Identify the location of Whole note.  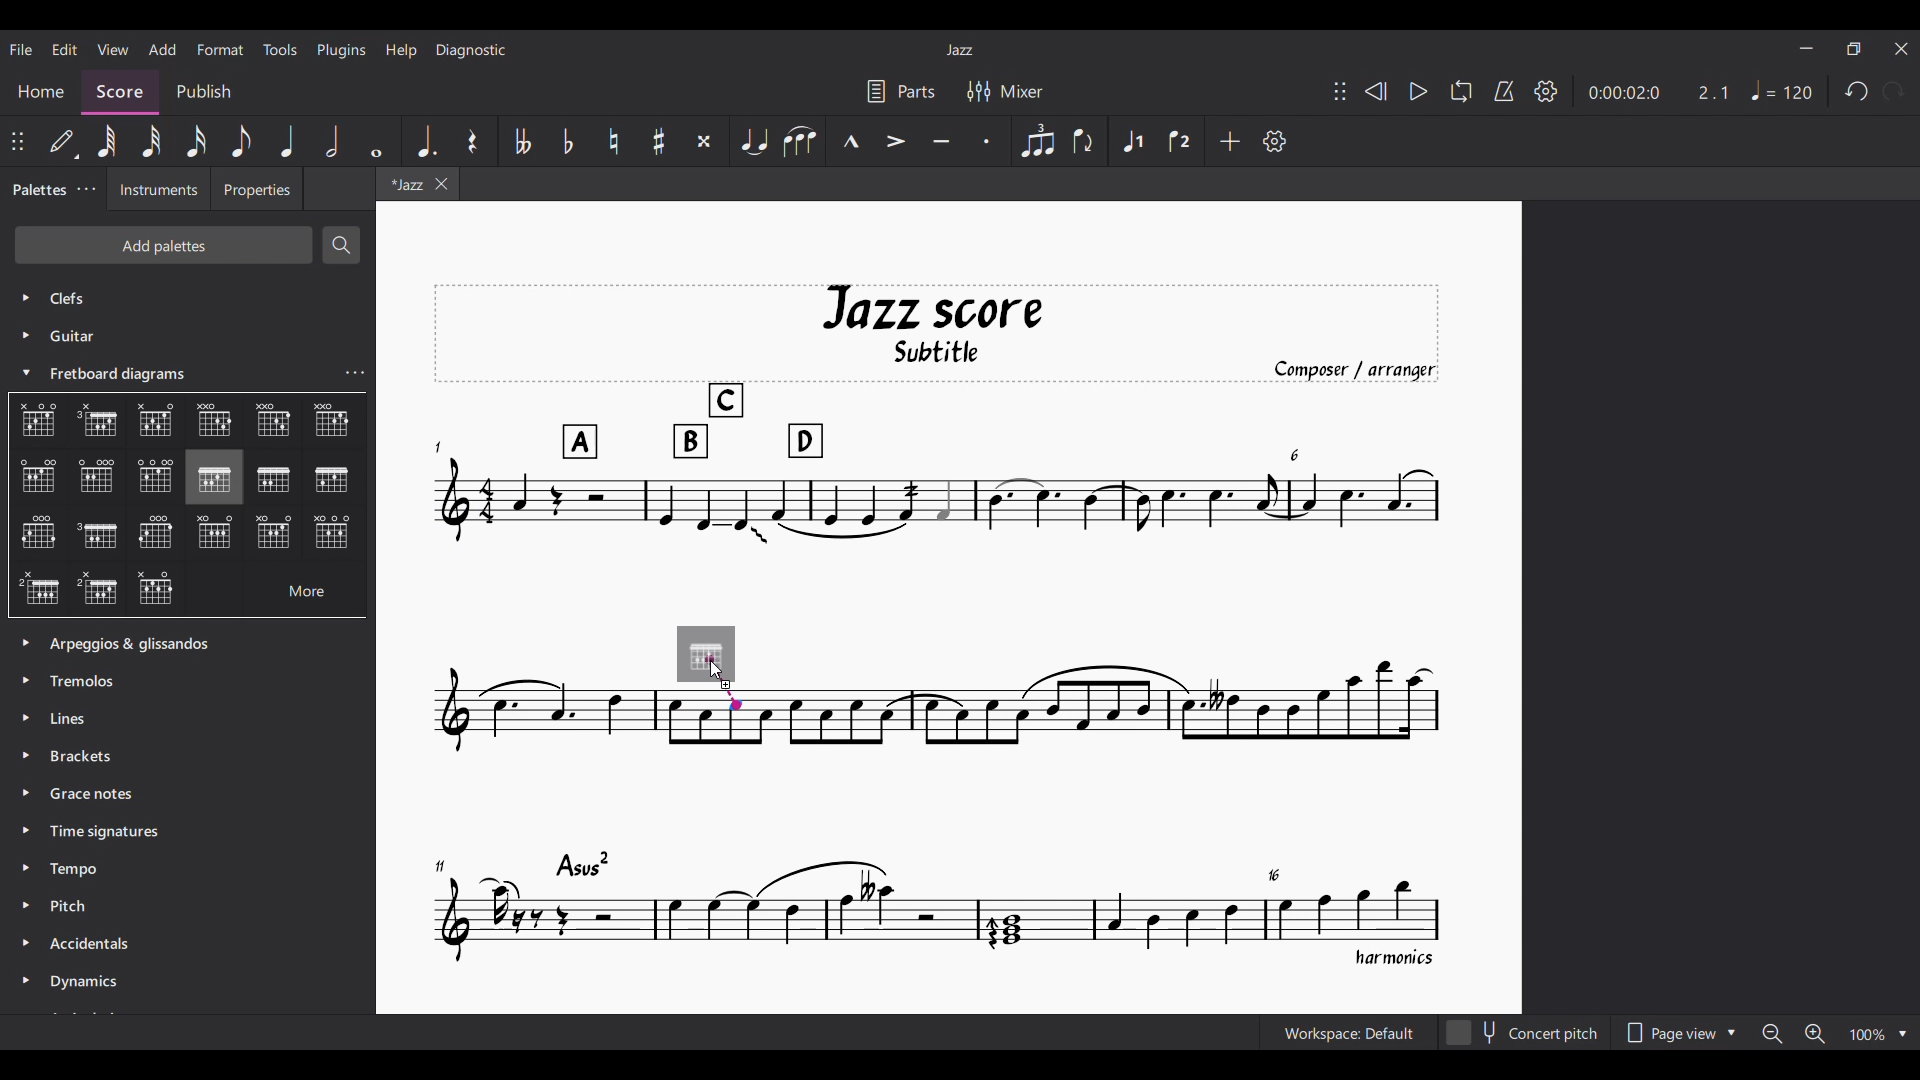
(380, 142).